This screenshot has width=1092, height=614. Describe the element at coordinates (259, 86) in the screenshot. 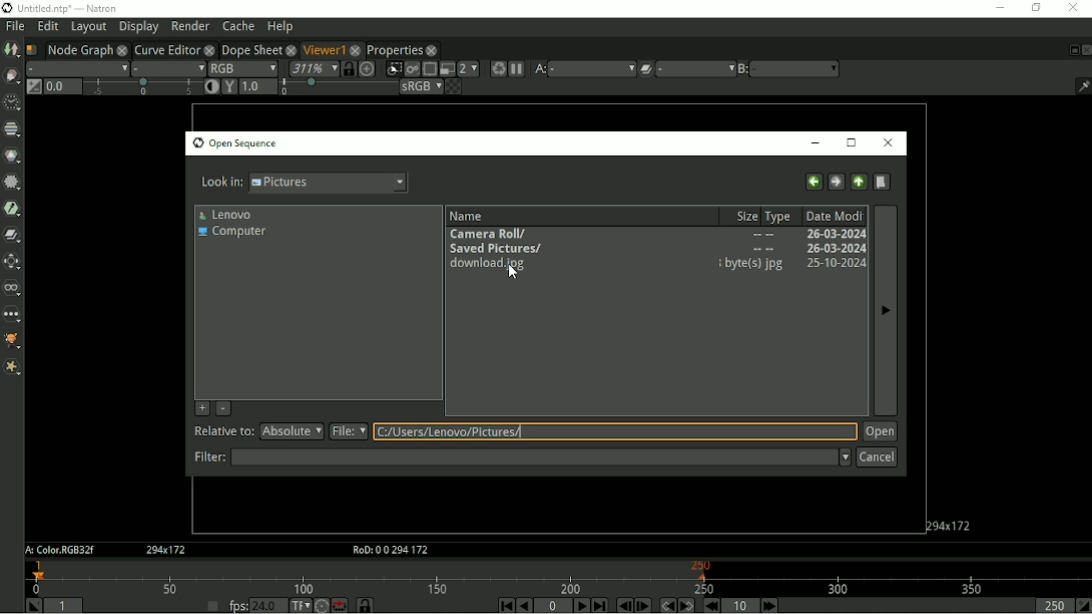

I see `Viewer gamma correction` at that location.